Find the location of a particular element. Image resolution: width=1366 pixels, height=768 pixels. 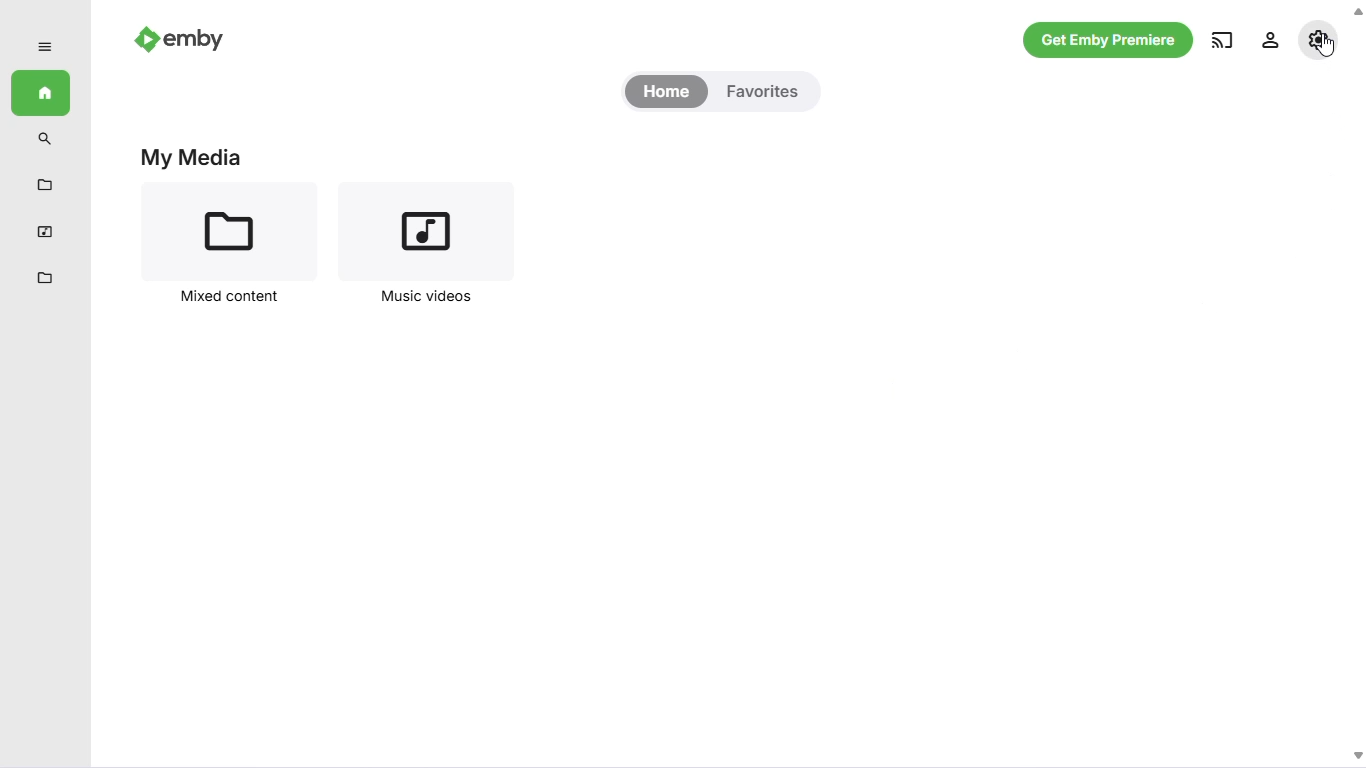

play on another device is located at coordinates (1223, 39).